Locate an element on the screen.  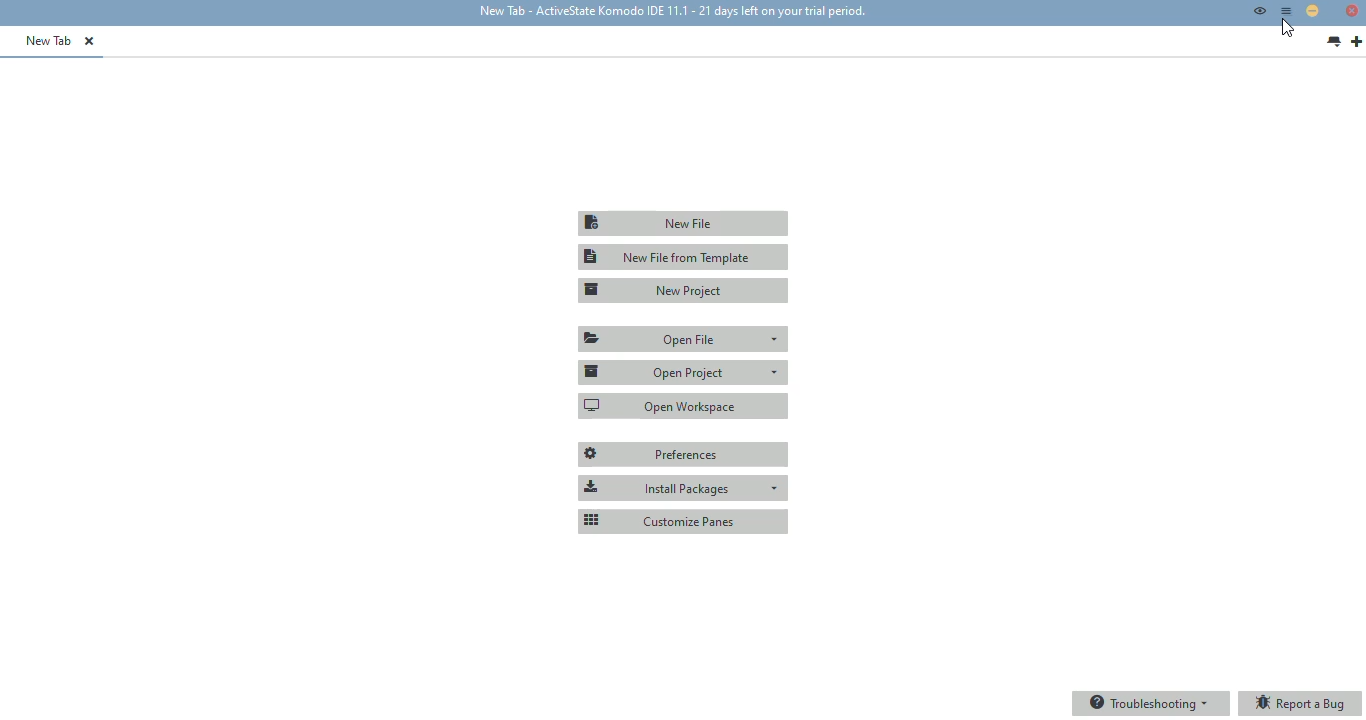
list all tabs is located at coordinates (1334, 42).